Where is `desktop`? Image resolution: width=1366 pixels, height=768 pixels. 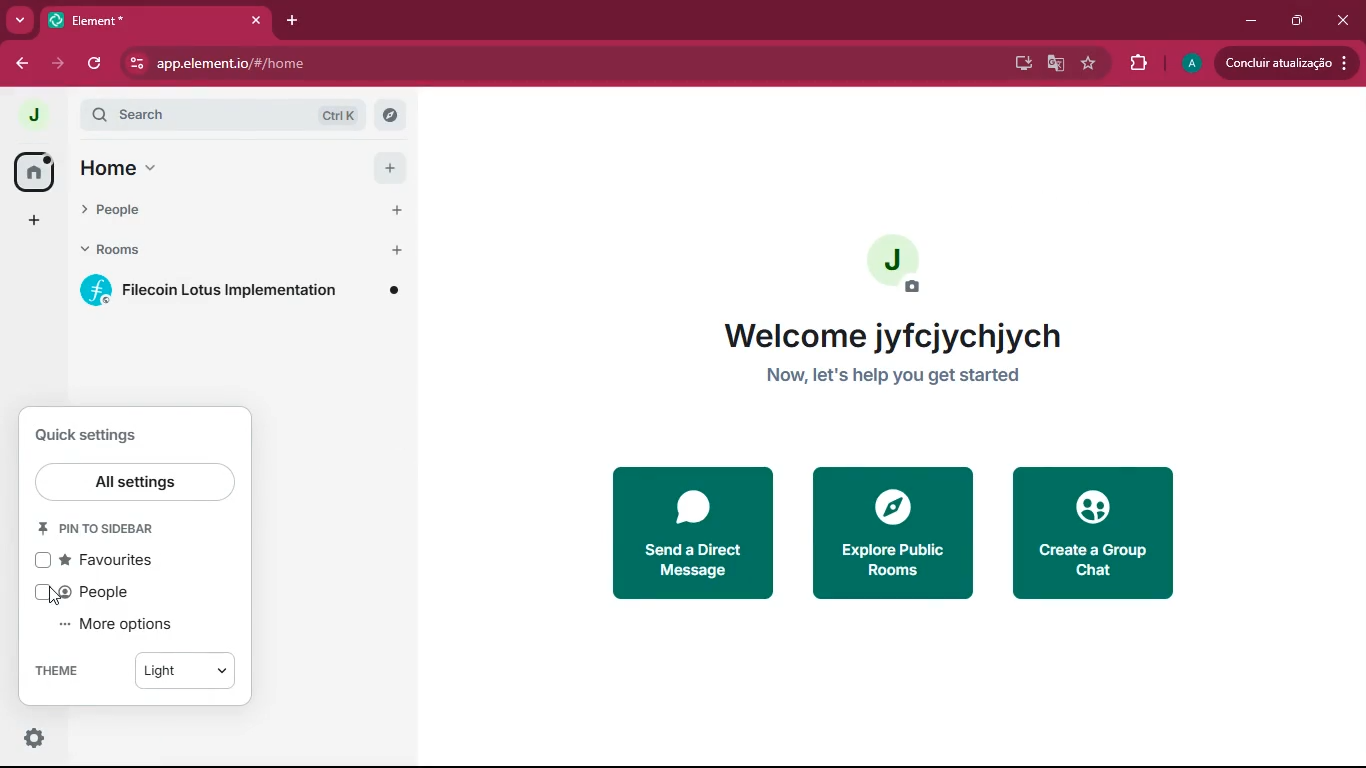 desktop is located at coordinates (1021, 63).